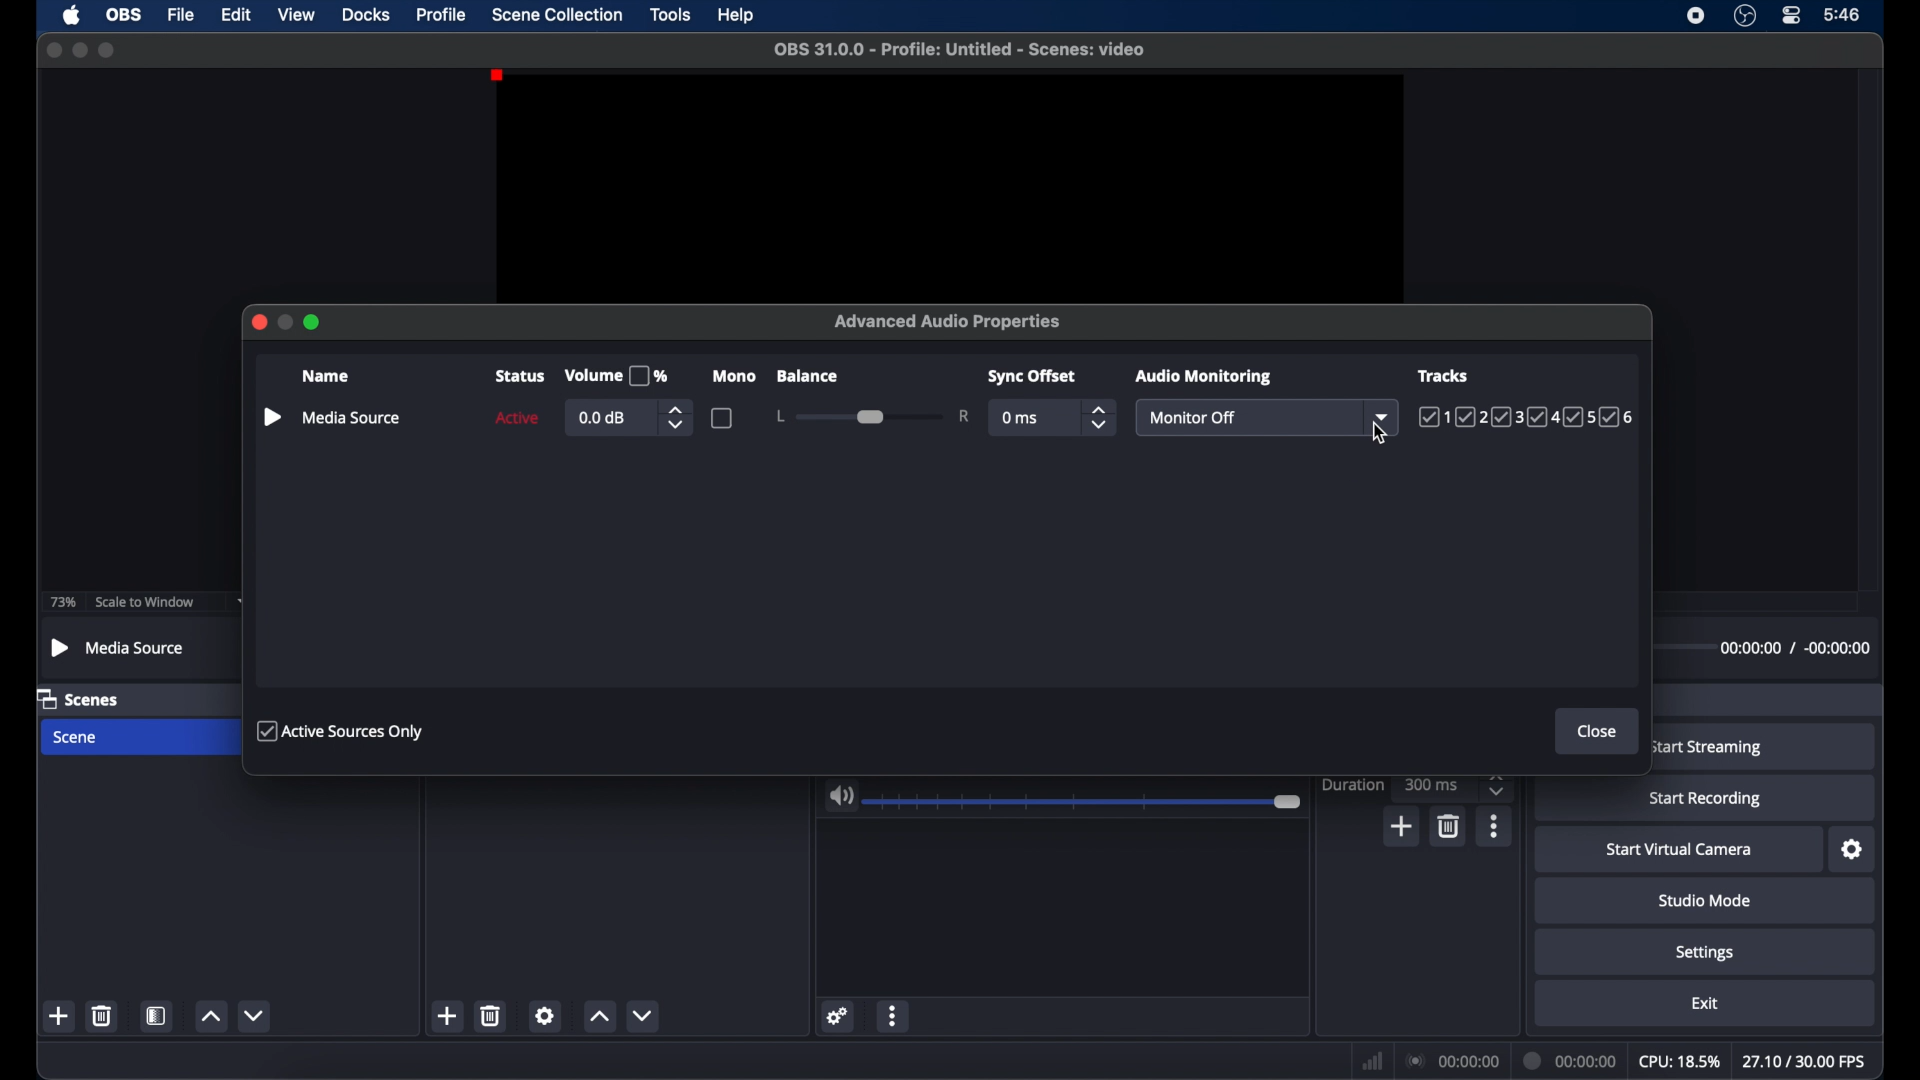 The height and width of the screenshot is (1080, 1920). Describe the element at coordinates (958, 48) in the screenshot. I see `filename` at that location.